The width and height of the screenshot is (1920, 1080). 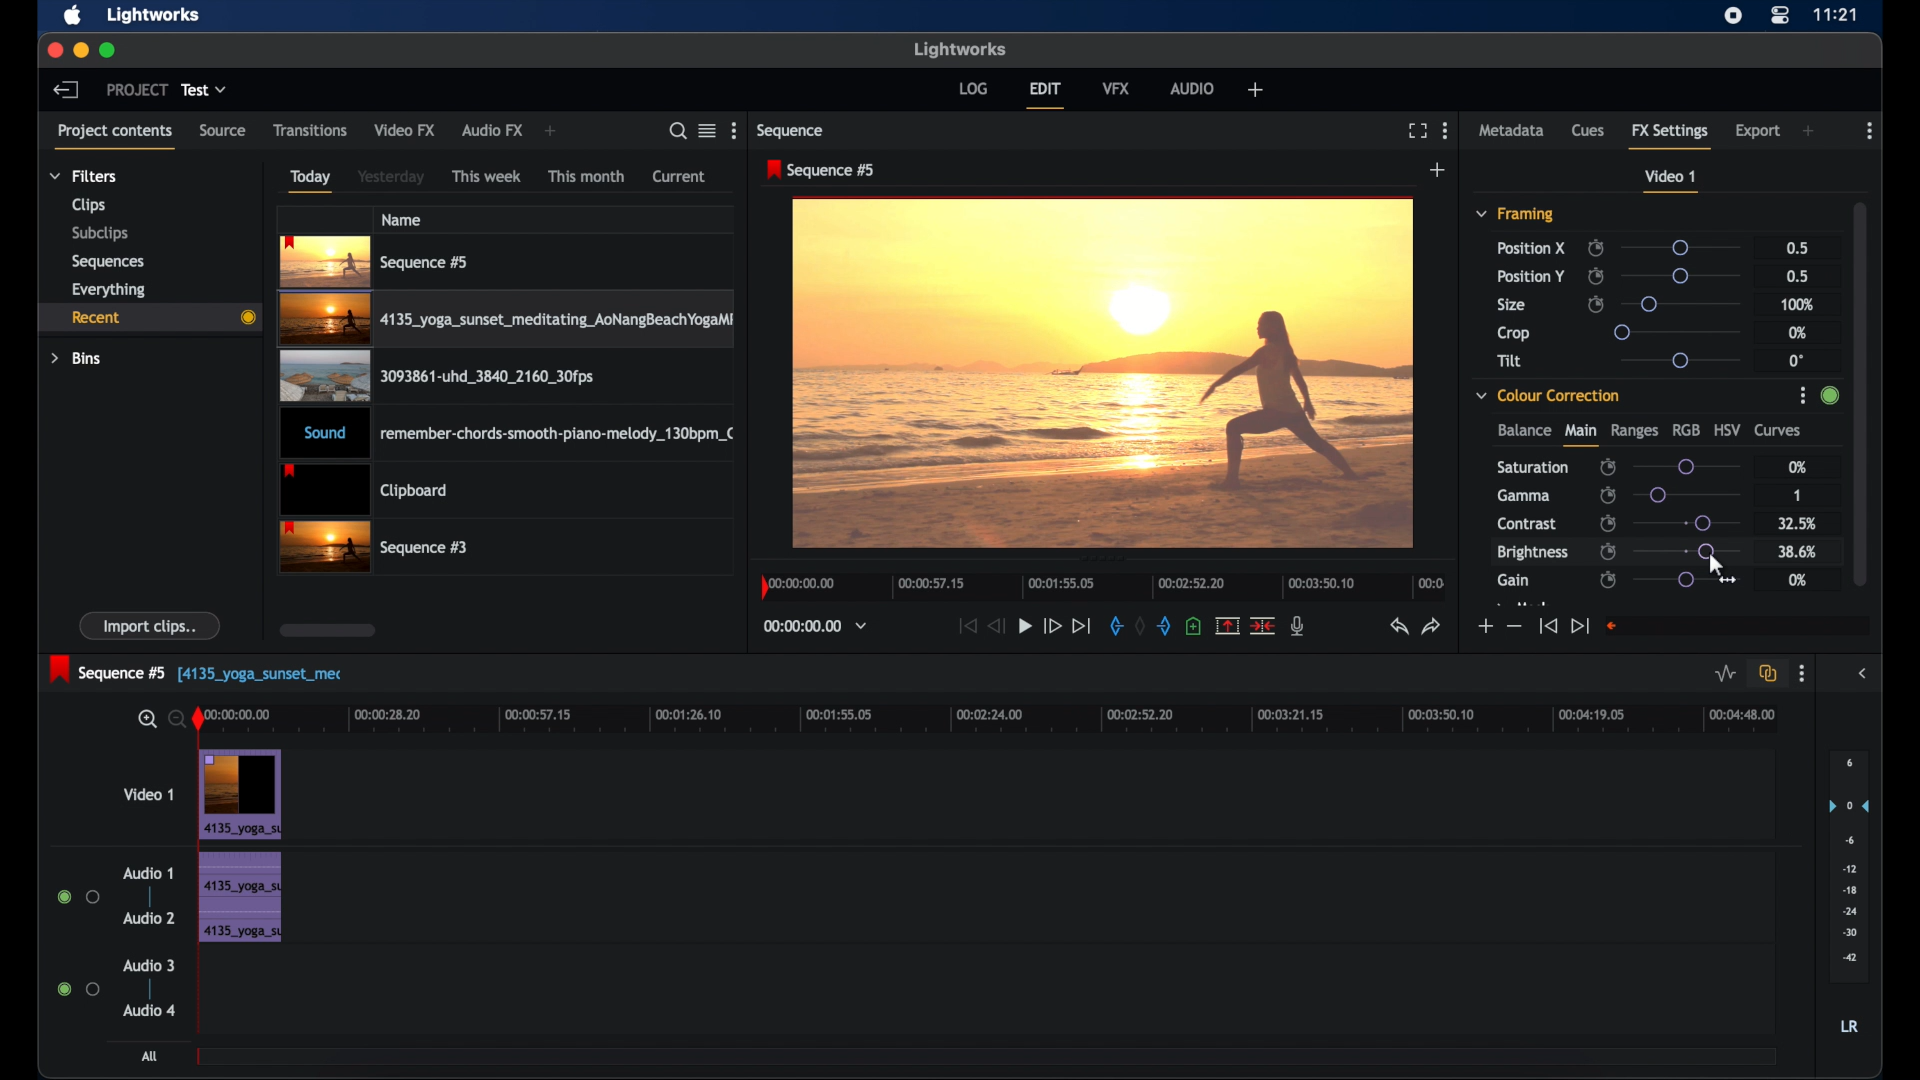 I want to click on gain, so click(x=1513, y=581).